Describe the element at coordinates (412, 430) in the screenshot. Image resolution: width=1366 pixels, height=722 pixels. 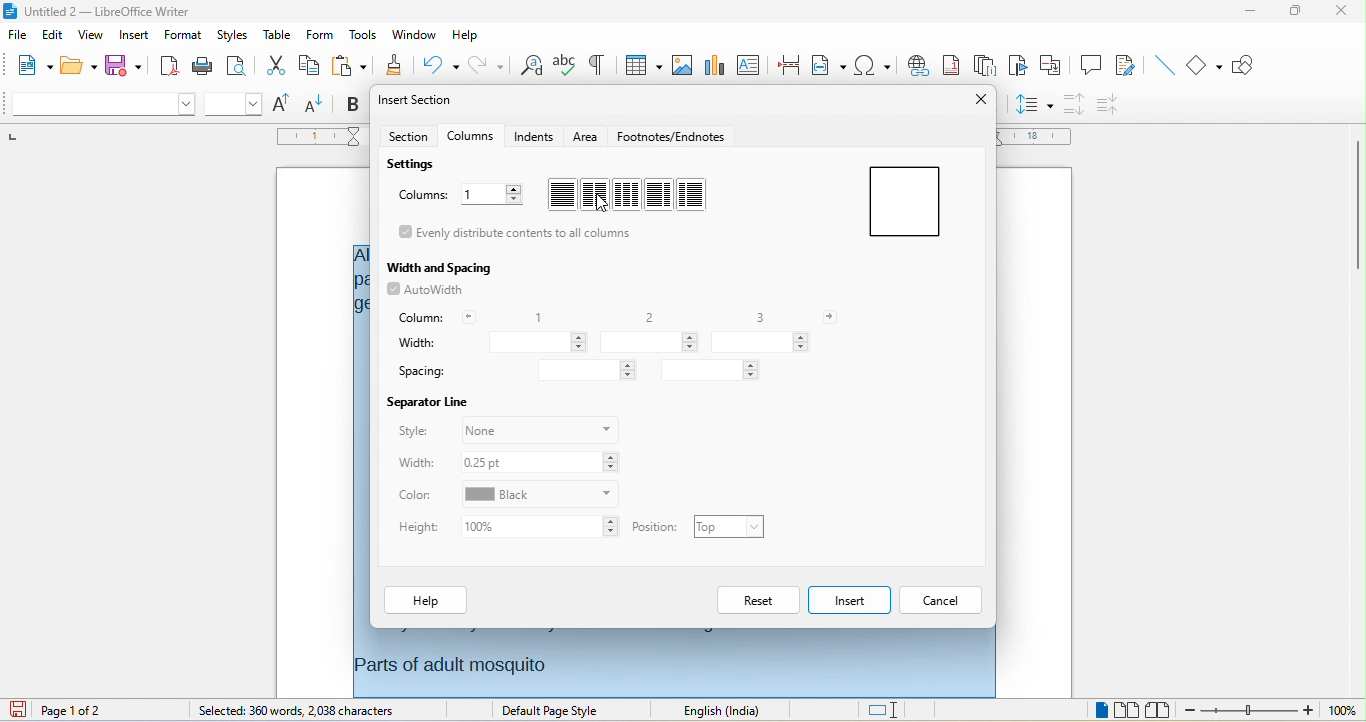
I see `style` at that location.